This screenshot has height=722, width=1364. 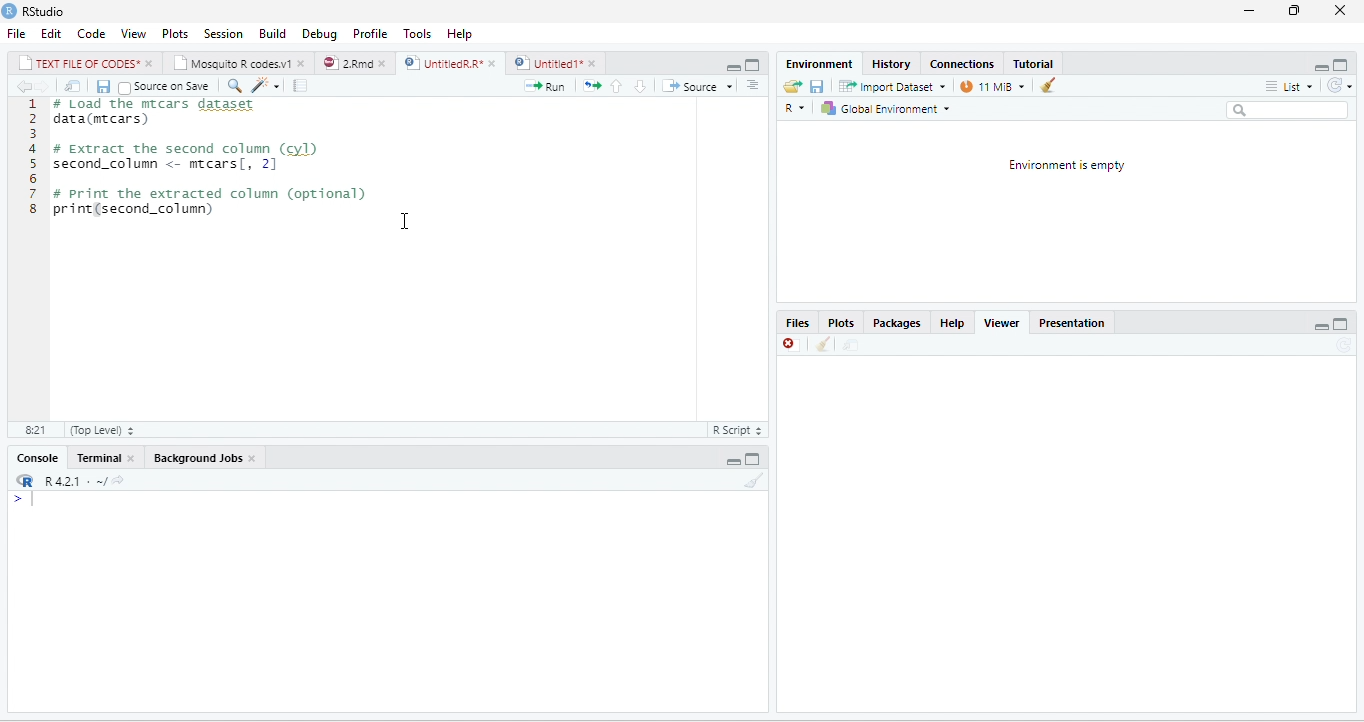 I want to click on close, so click(x=150, y=62).